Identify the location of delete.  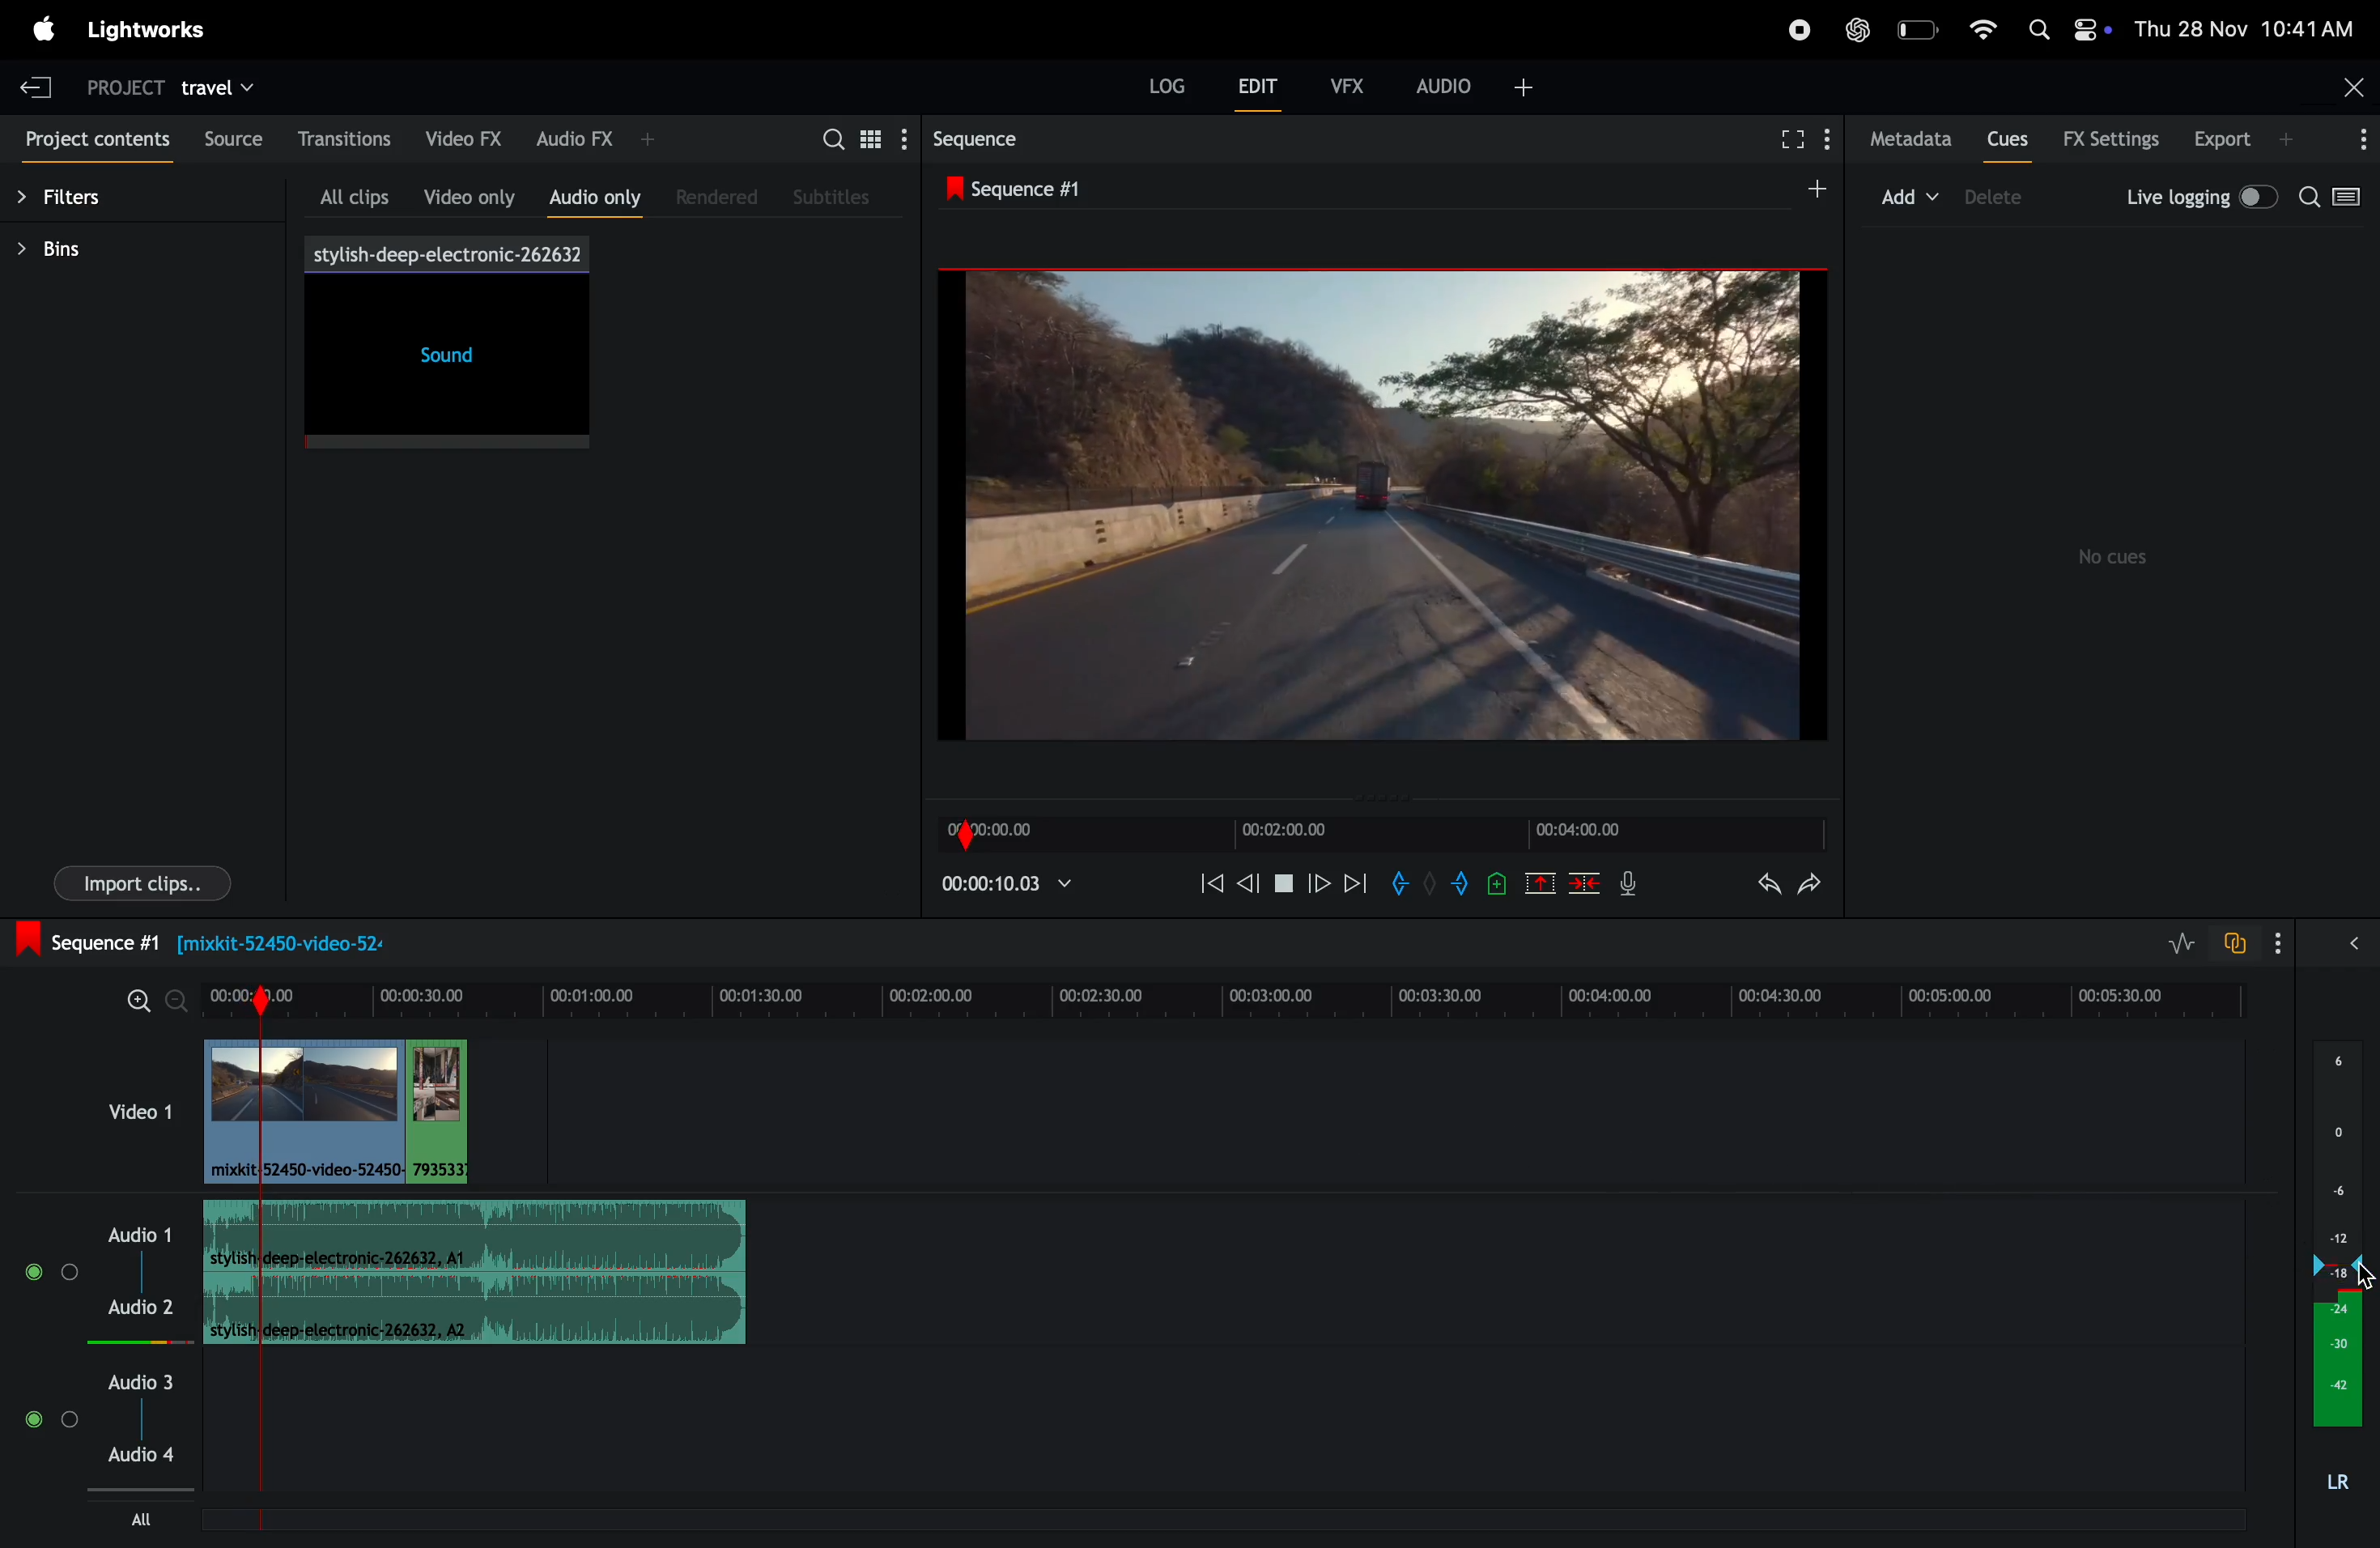
(2009, 197).